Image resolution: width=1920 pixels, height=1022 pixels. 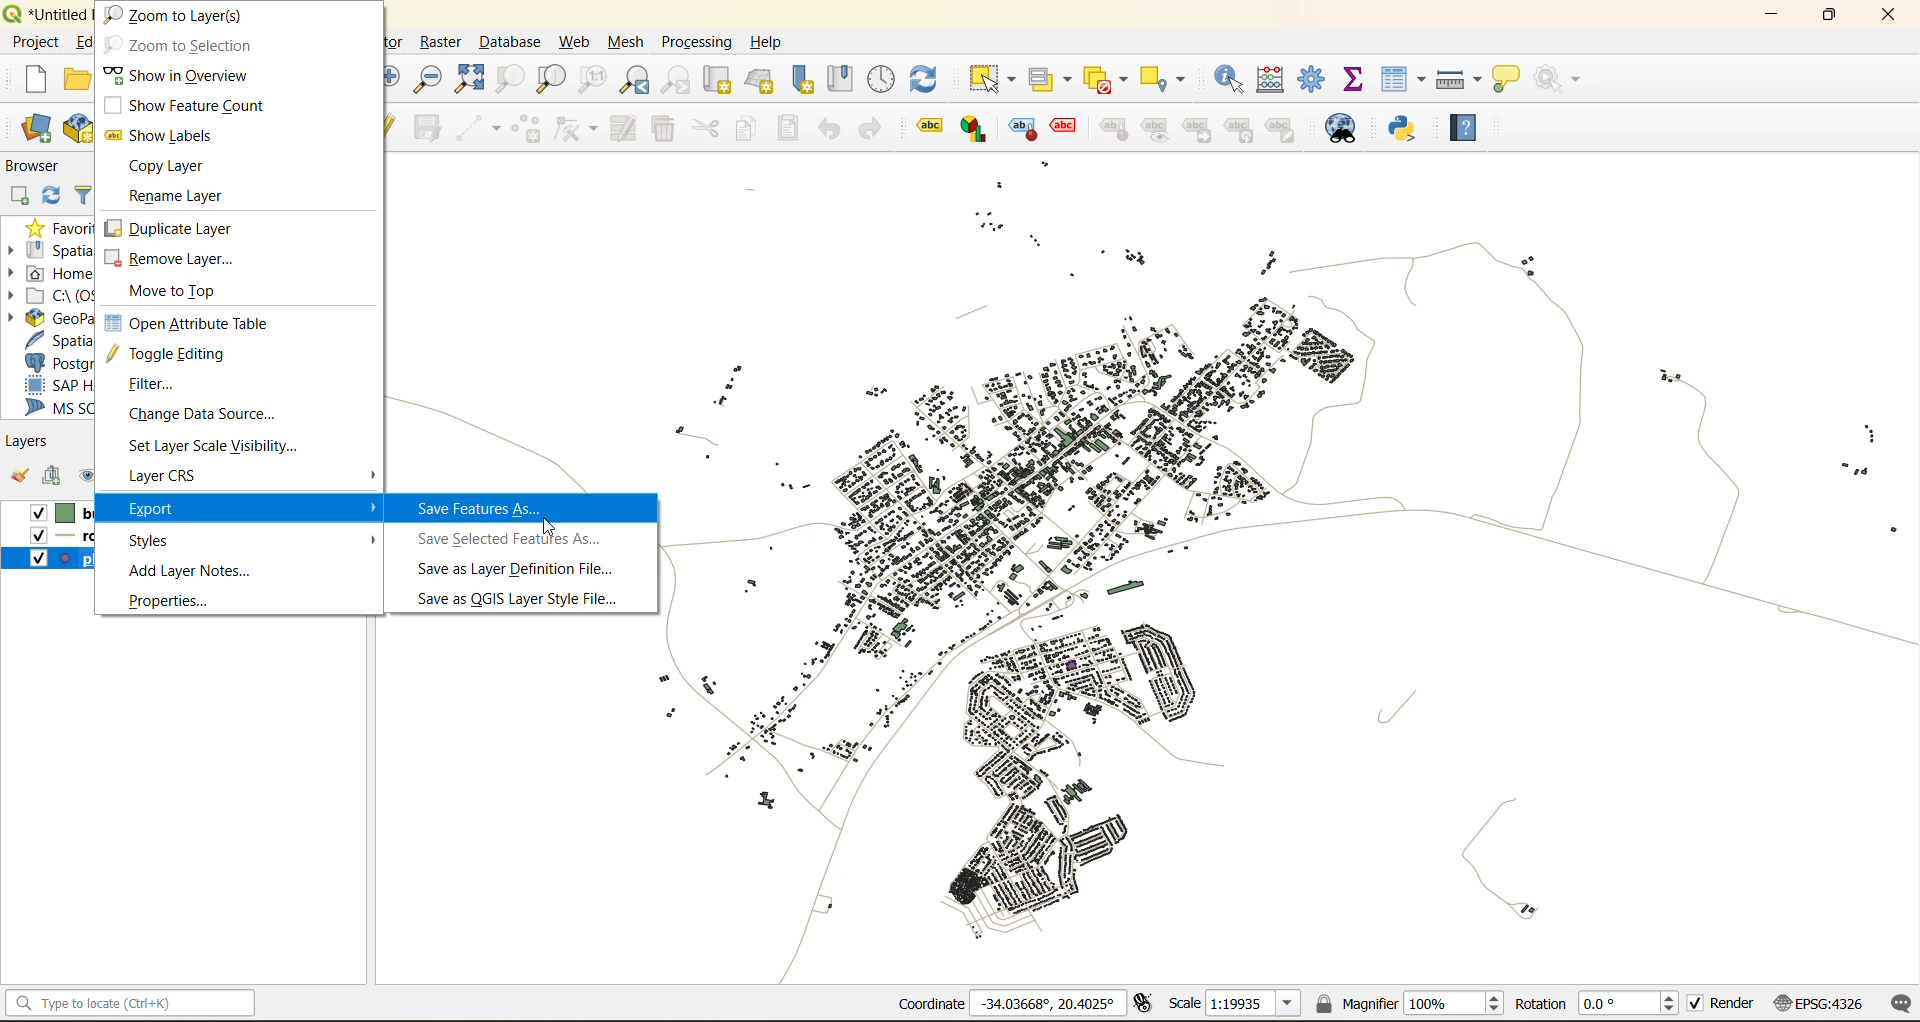 What do you see at coordinates (847, 77) in the screenshot?
I see `show spatial bookmark` at bounding box center [847, 77].